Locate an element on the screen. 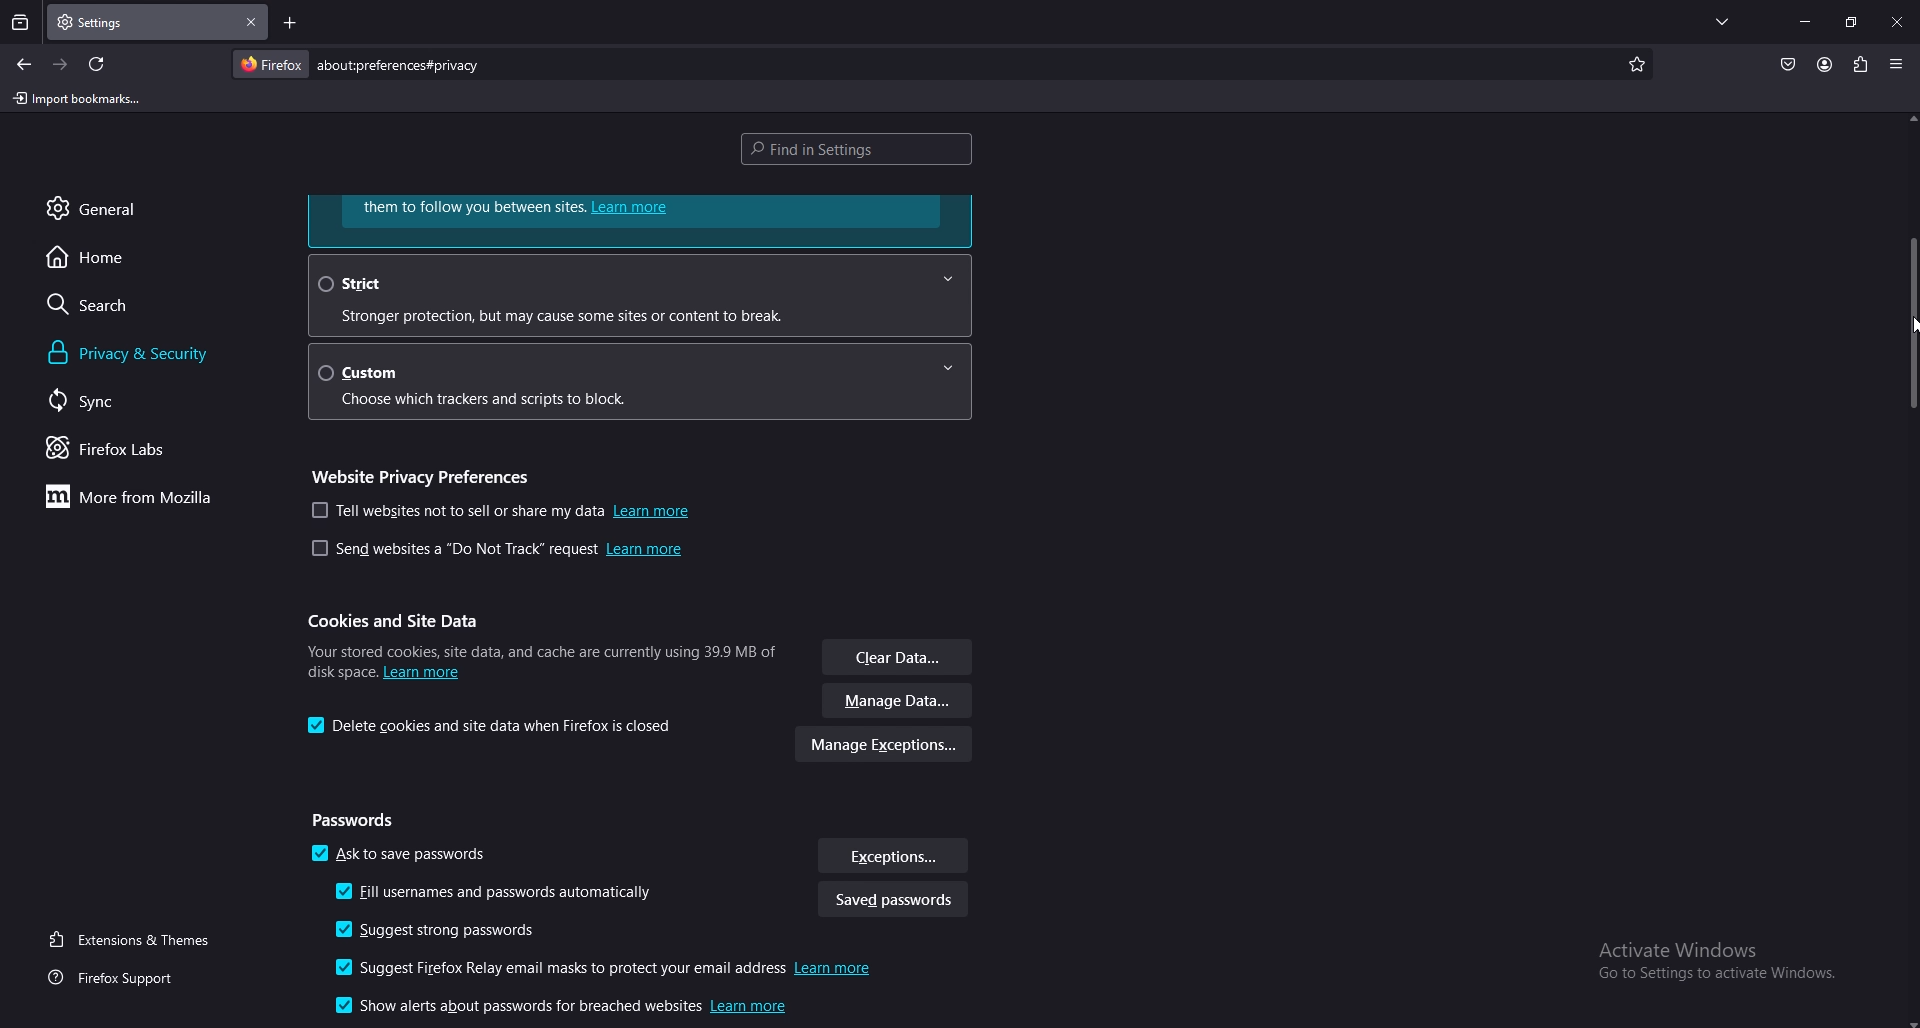 The image size is (1920, 1028). firefox is located at coordinates (270, 64).